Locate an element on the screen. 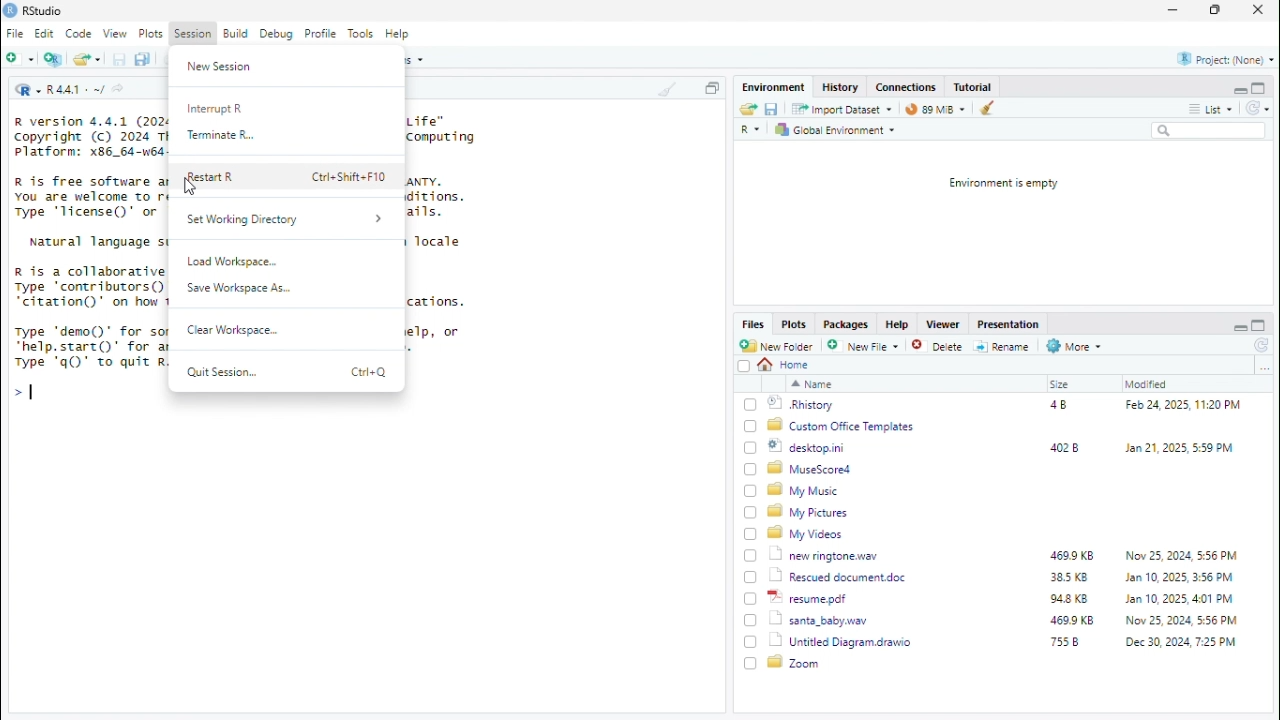 The width and height of the screenshot is (1280, 720). copy is located at coordinates (711, 88).